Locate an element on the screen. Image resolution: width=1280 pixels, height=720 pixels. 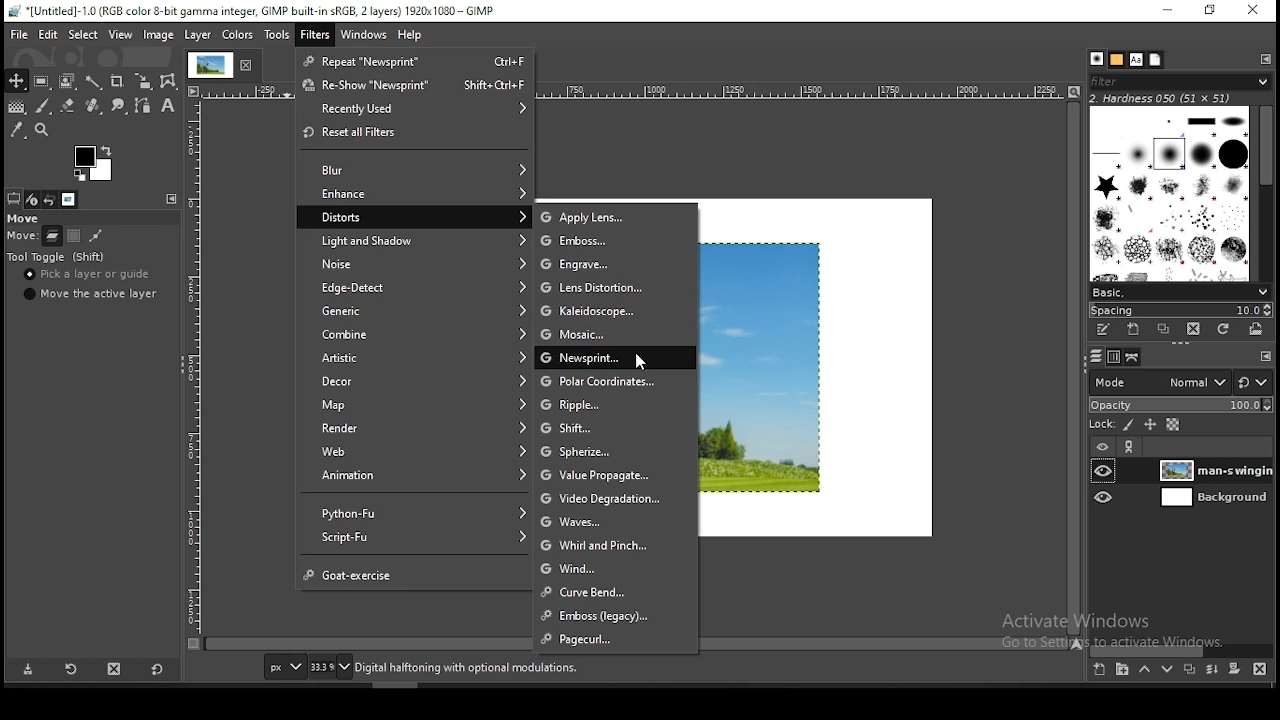
reset is located at coordinates (158, 668).